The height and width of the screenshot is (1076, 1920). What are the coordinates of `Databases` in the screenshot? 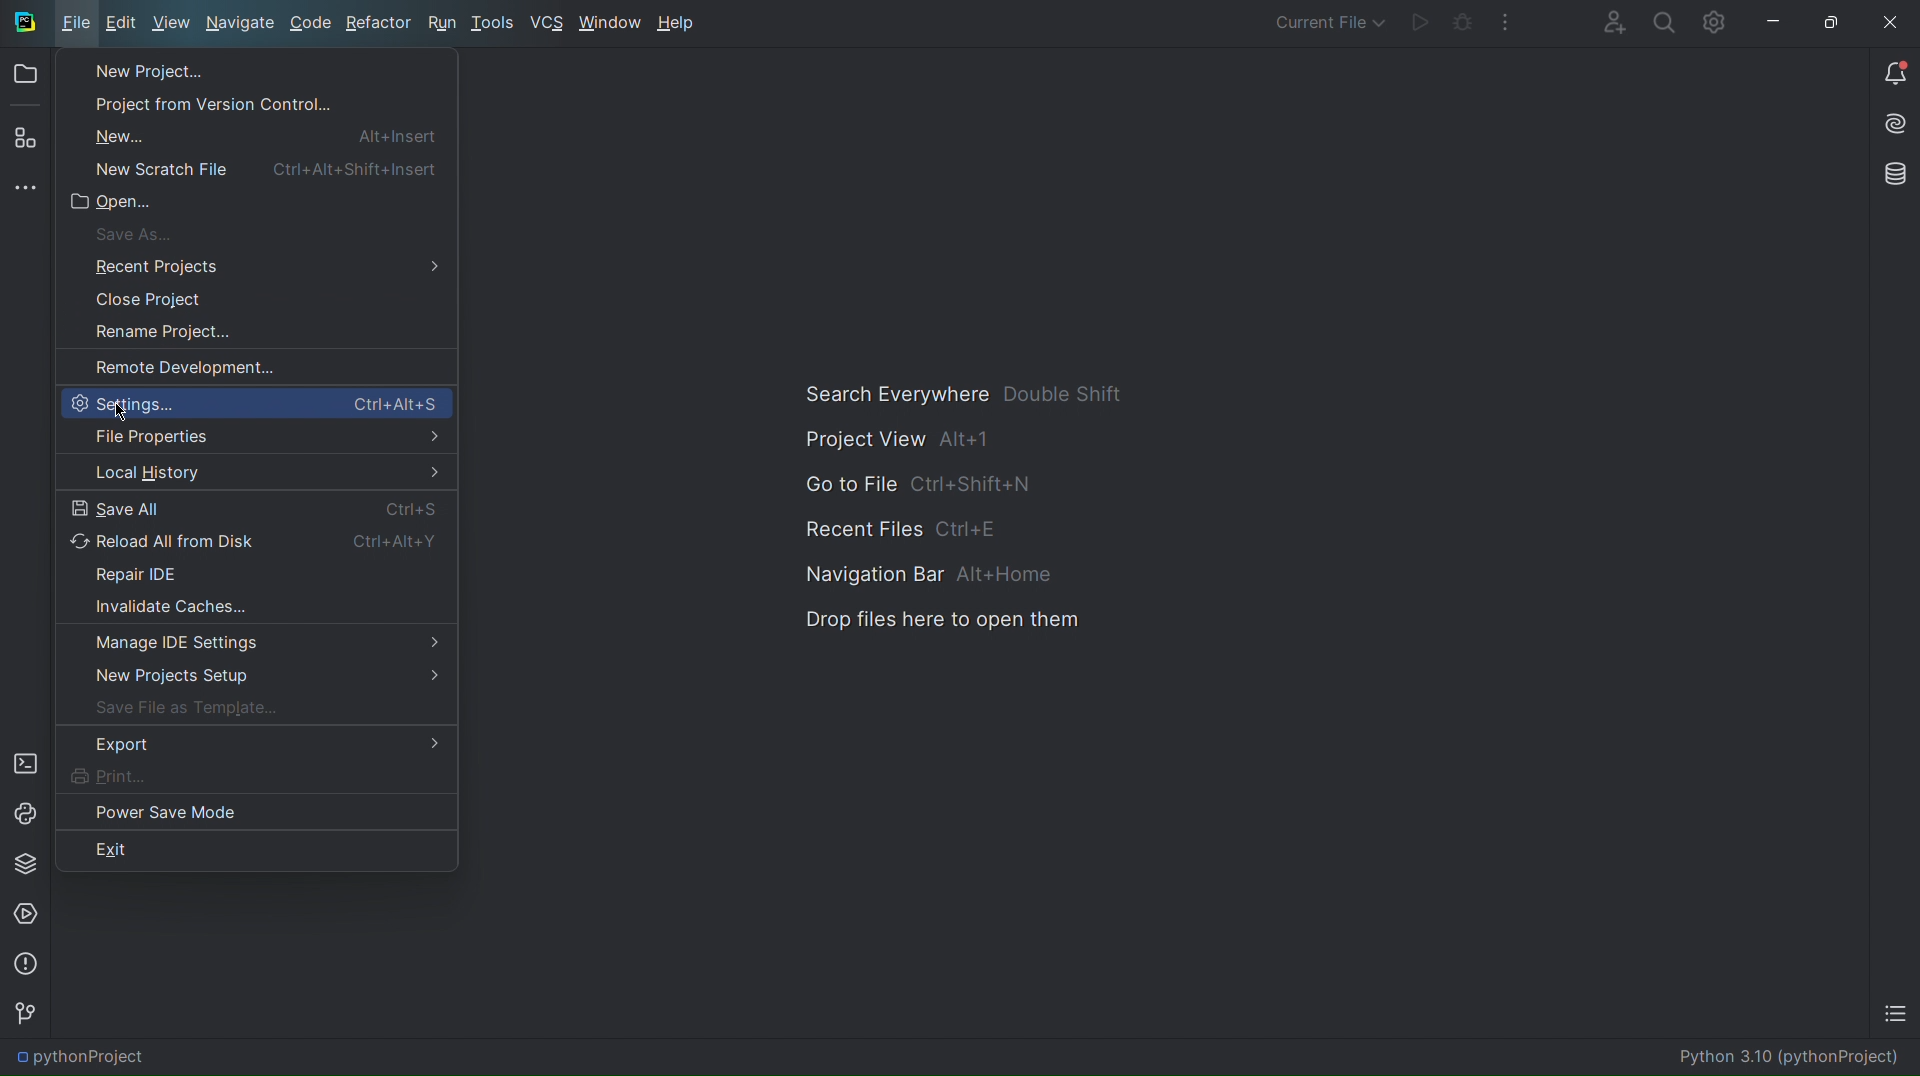 It's located at (1891, 174).